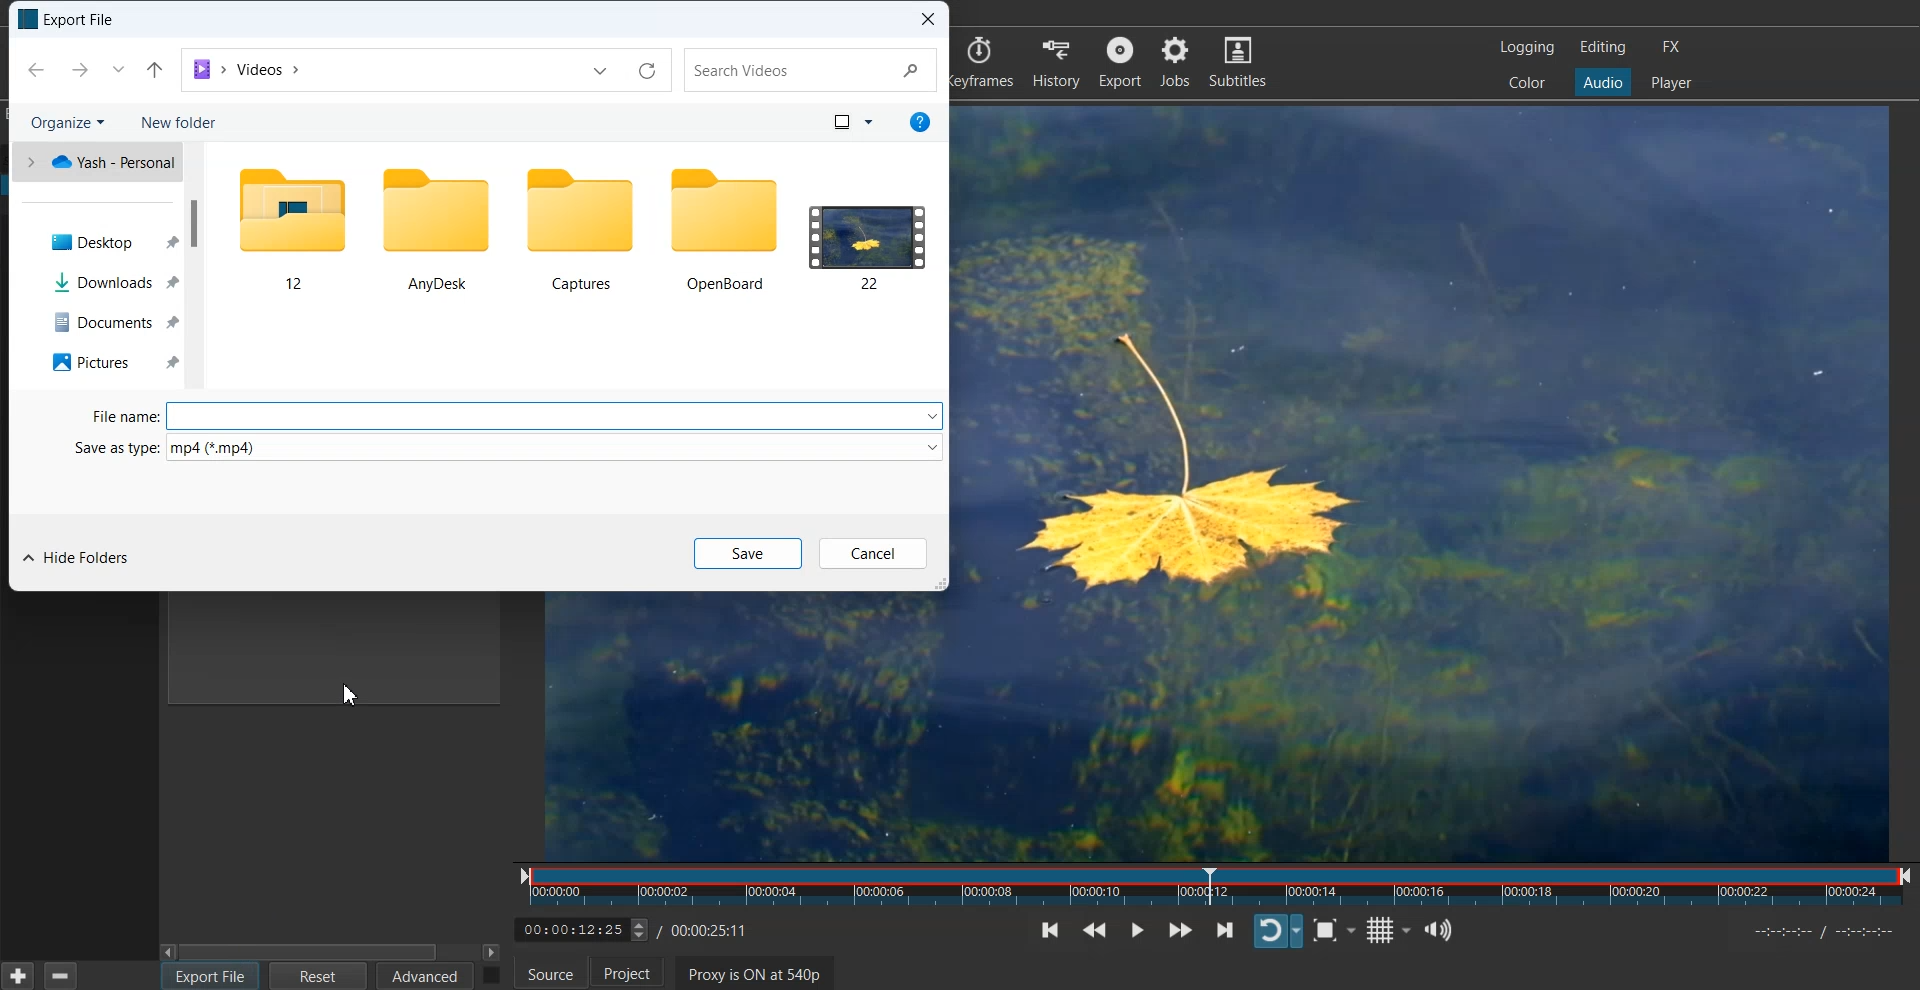 This screenshot has width=1920, height=990. What do you see at coordinates (1122, 61) in the screenshot?
I see `Export` at bounding box center [1122, 61].